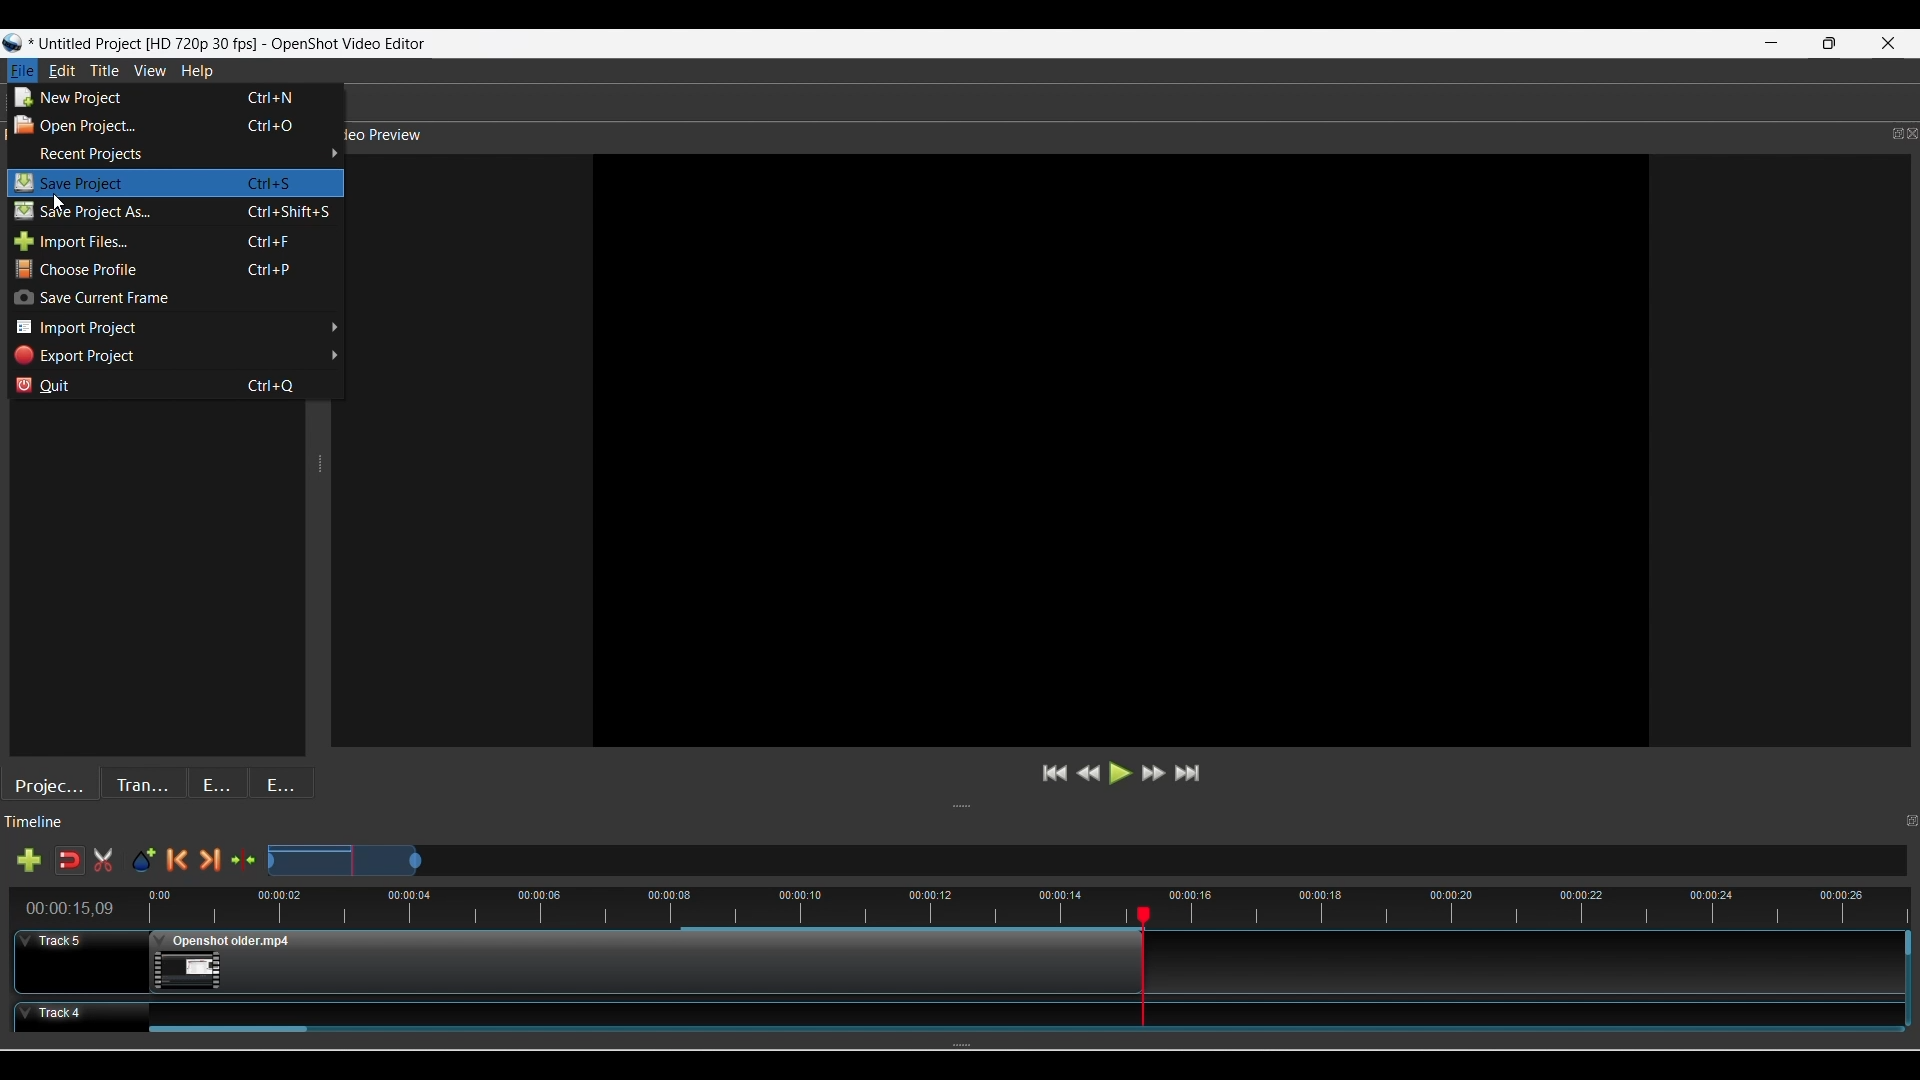 Image resolution: width=1920 pixels, height=1080 pixels. I want to click on Jump to end, so click(1187, 773).